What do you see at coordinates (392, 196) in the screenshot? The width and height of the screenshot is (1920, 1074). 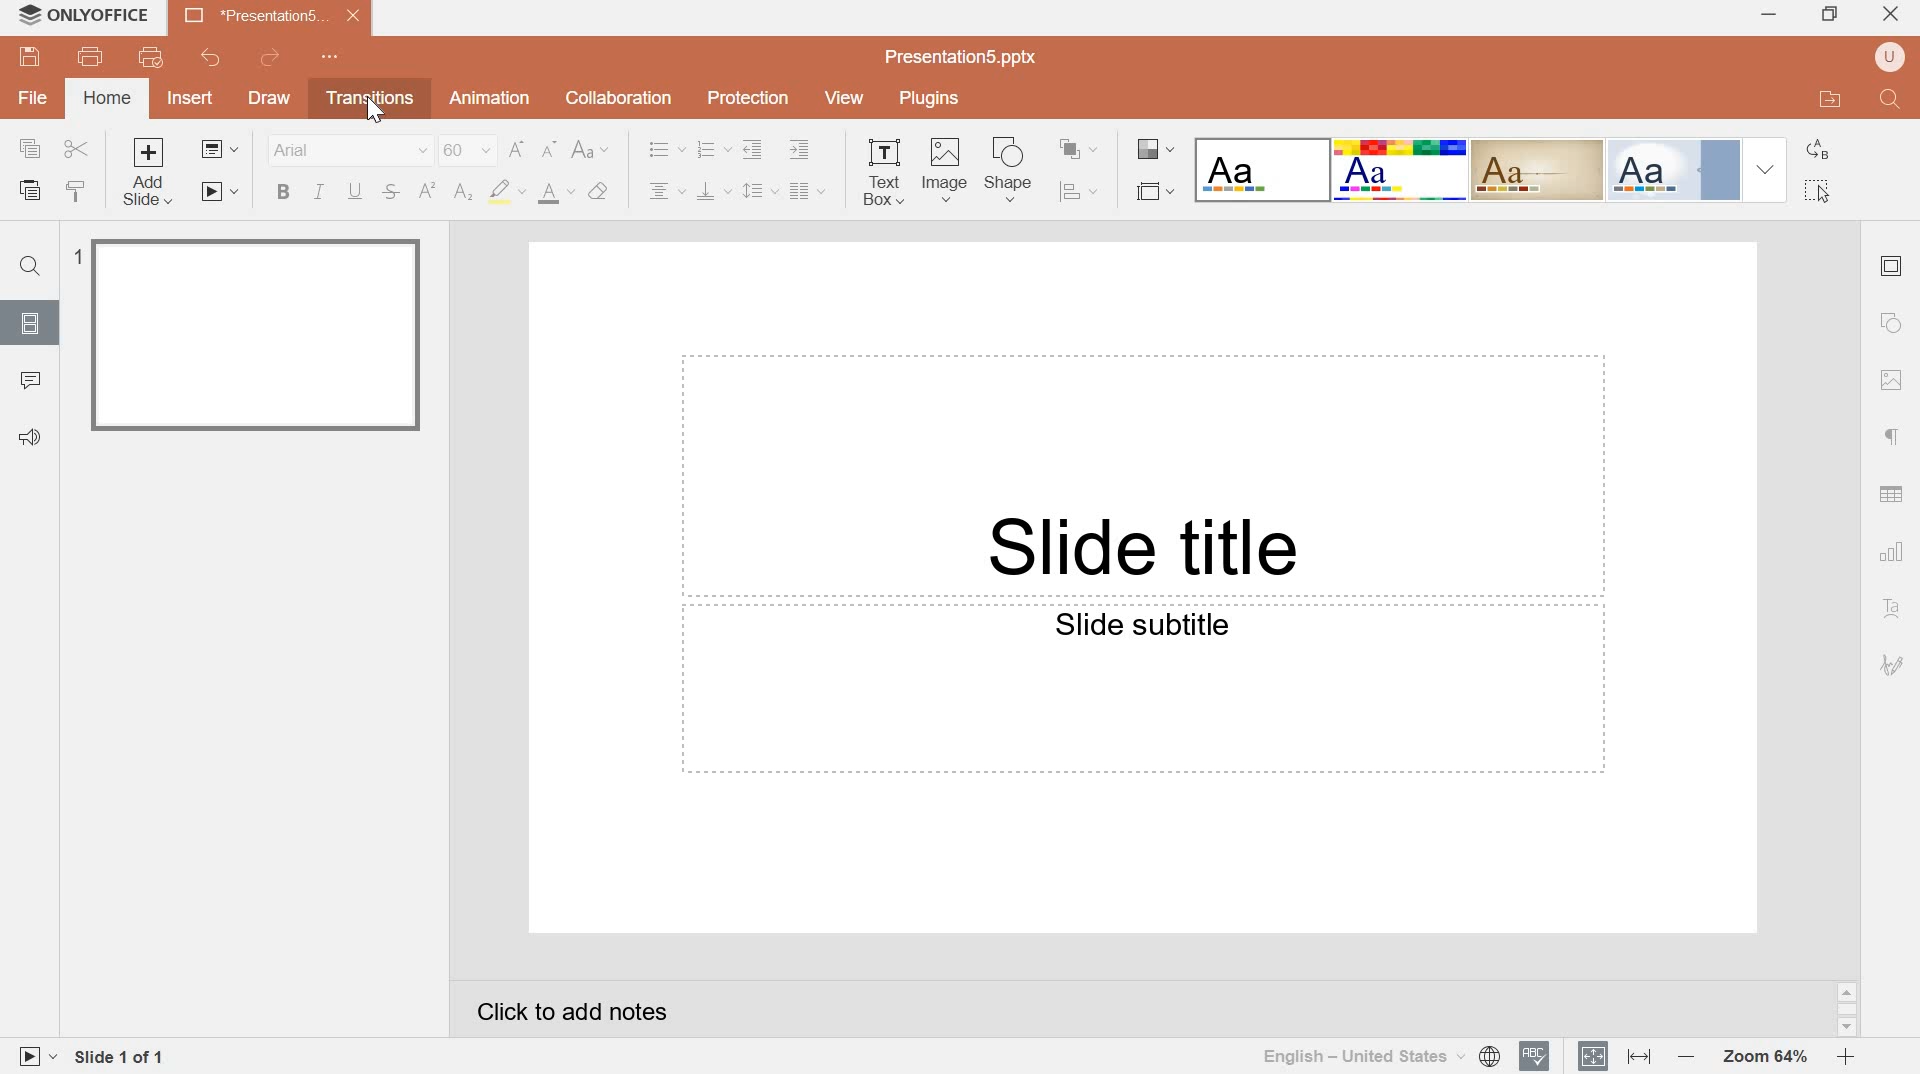 I see `strikethrough` at bounding box center [392, 196].